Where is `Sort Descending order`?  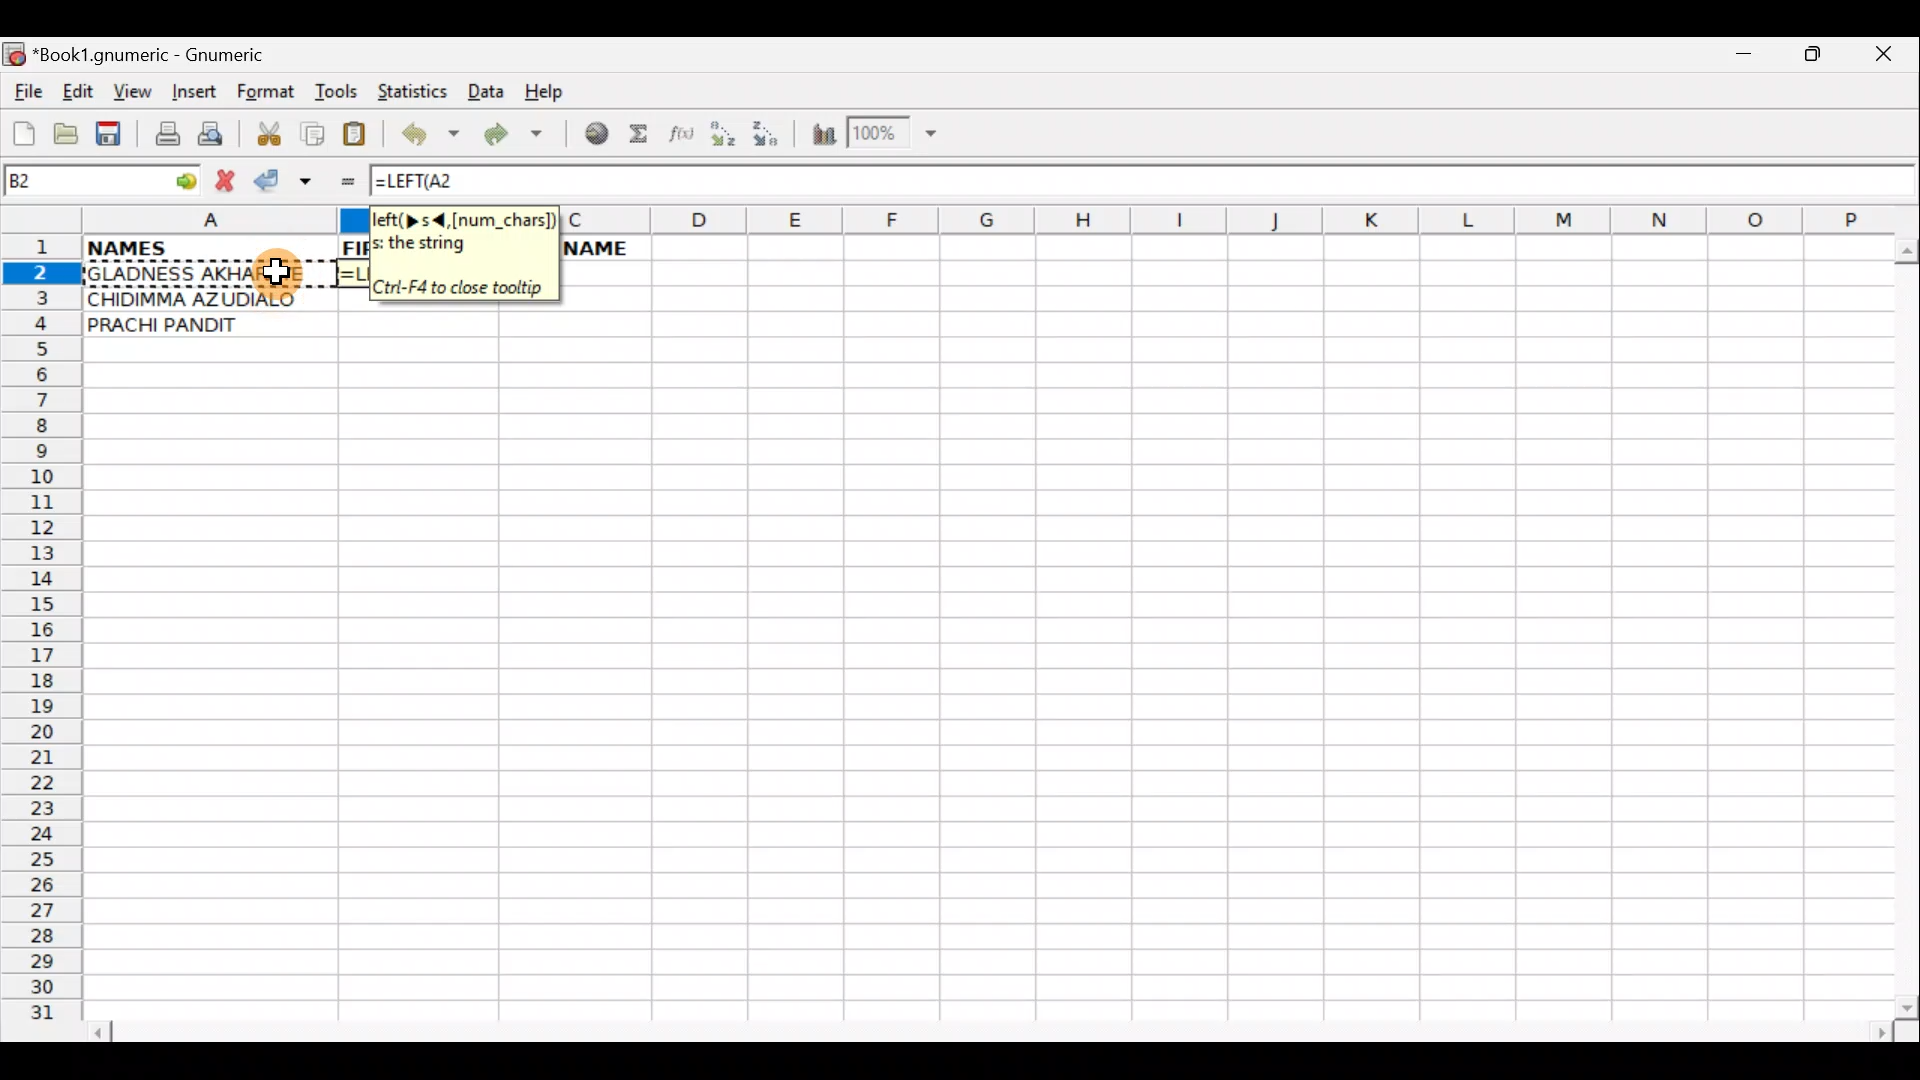
Sort Descending order is located at coordinates (771, 139).